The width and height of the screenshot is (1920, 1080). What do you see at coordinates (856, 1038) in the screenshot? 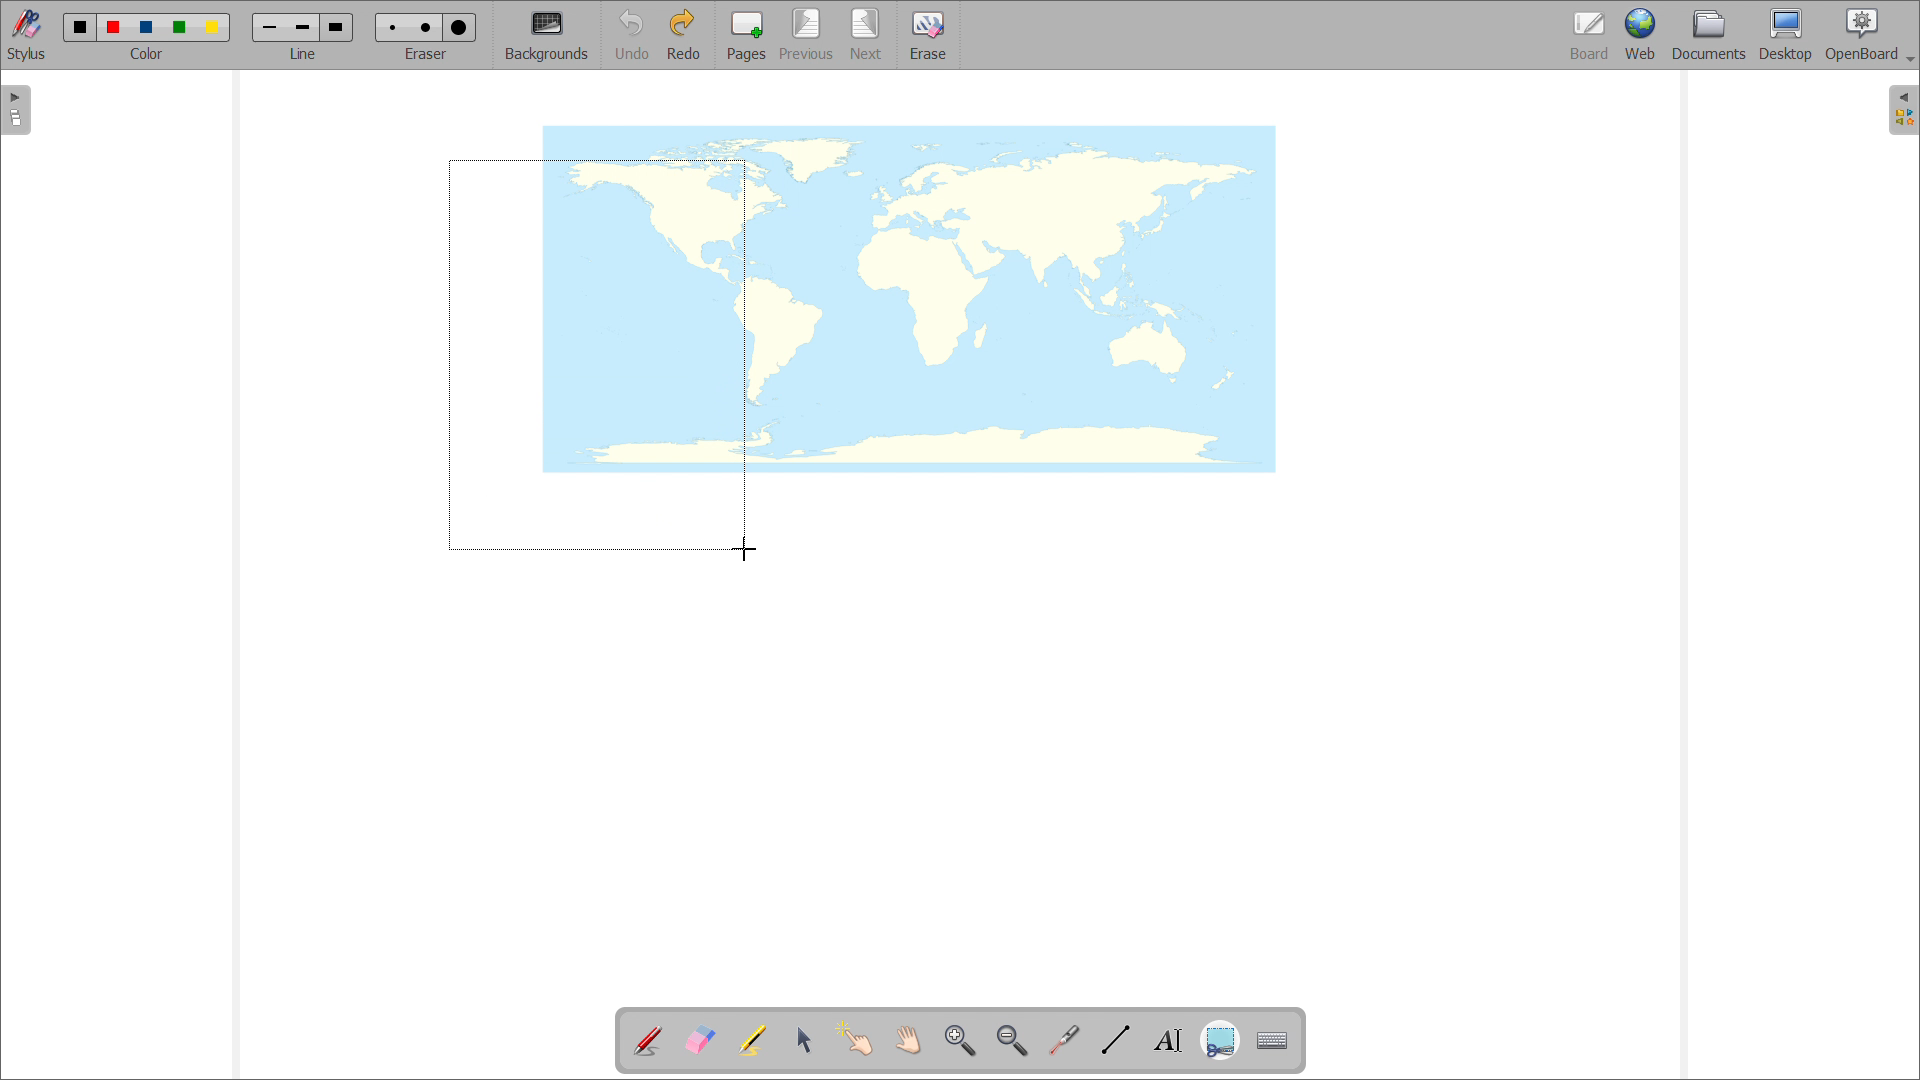
I see `interact with items` at bounding box center [856, 1038].